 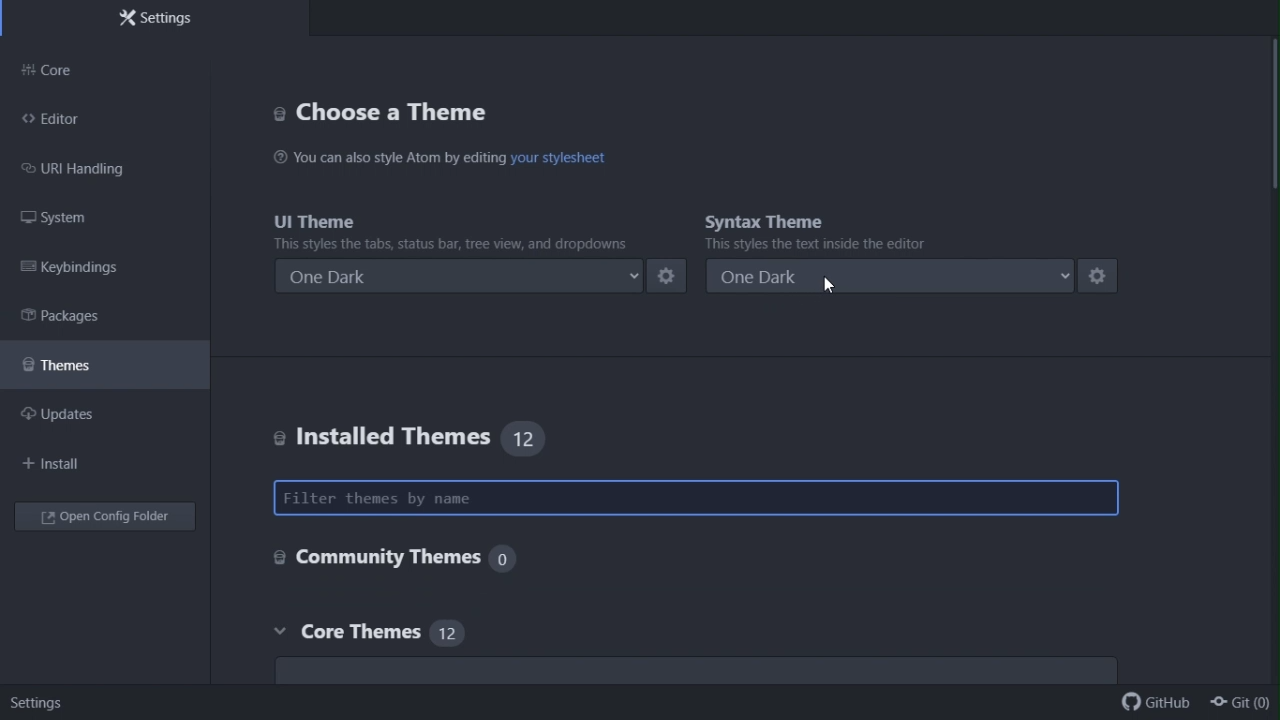 What do you see at coordinates (391, 555) in the screenshot?
I see `Community themes` at bounding box center [391, 555].